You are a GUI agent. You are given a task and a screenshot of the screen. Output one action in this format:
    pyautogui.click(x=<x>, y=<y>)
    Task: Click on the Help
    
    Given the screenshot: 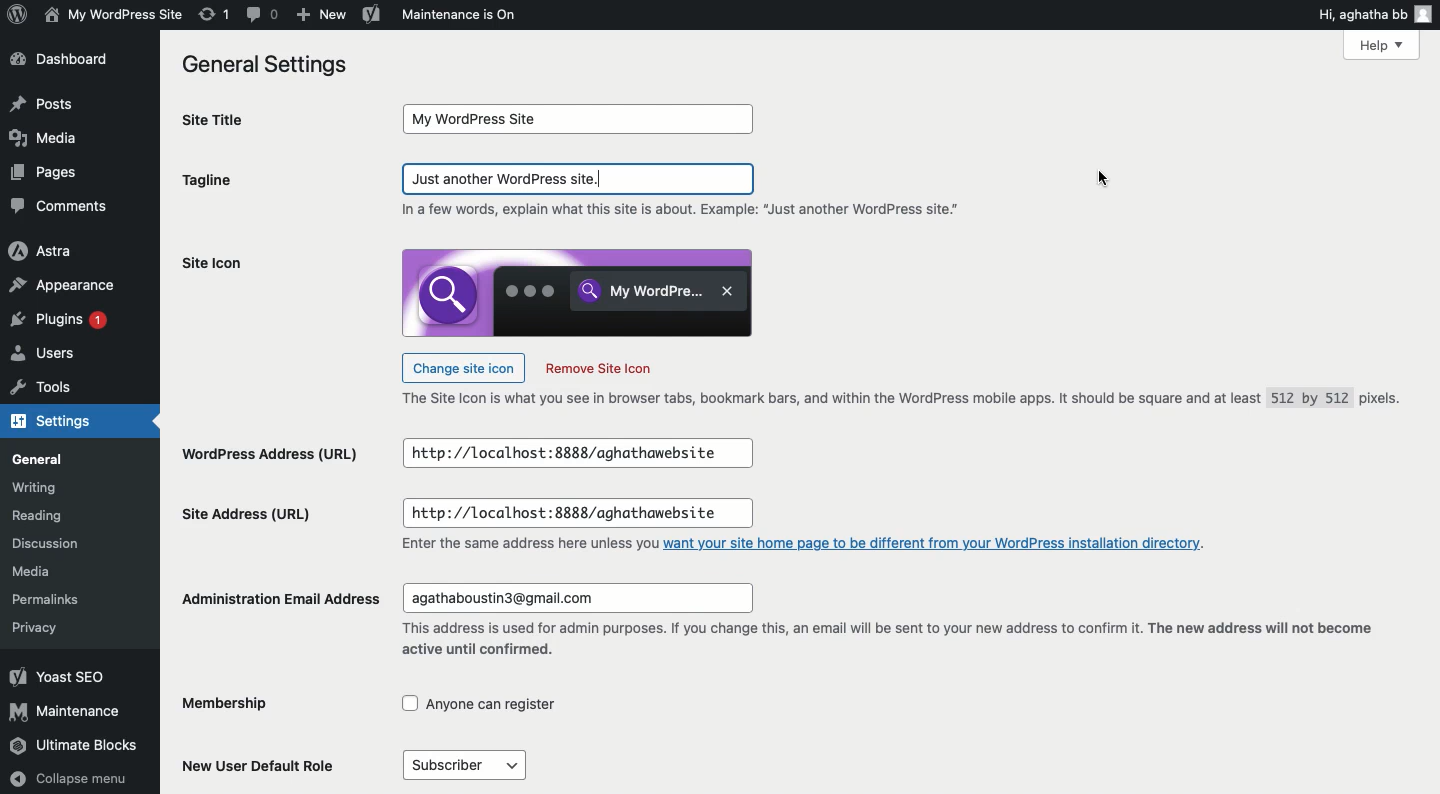 What is the action you would take?
    pyautogui.click(x=1381, y=44)
    